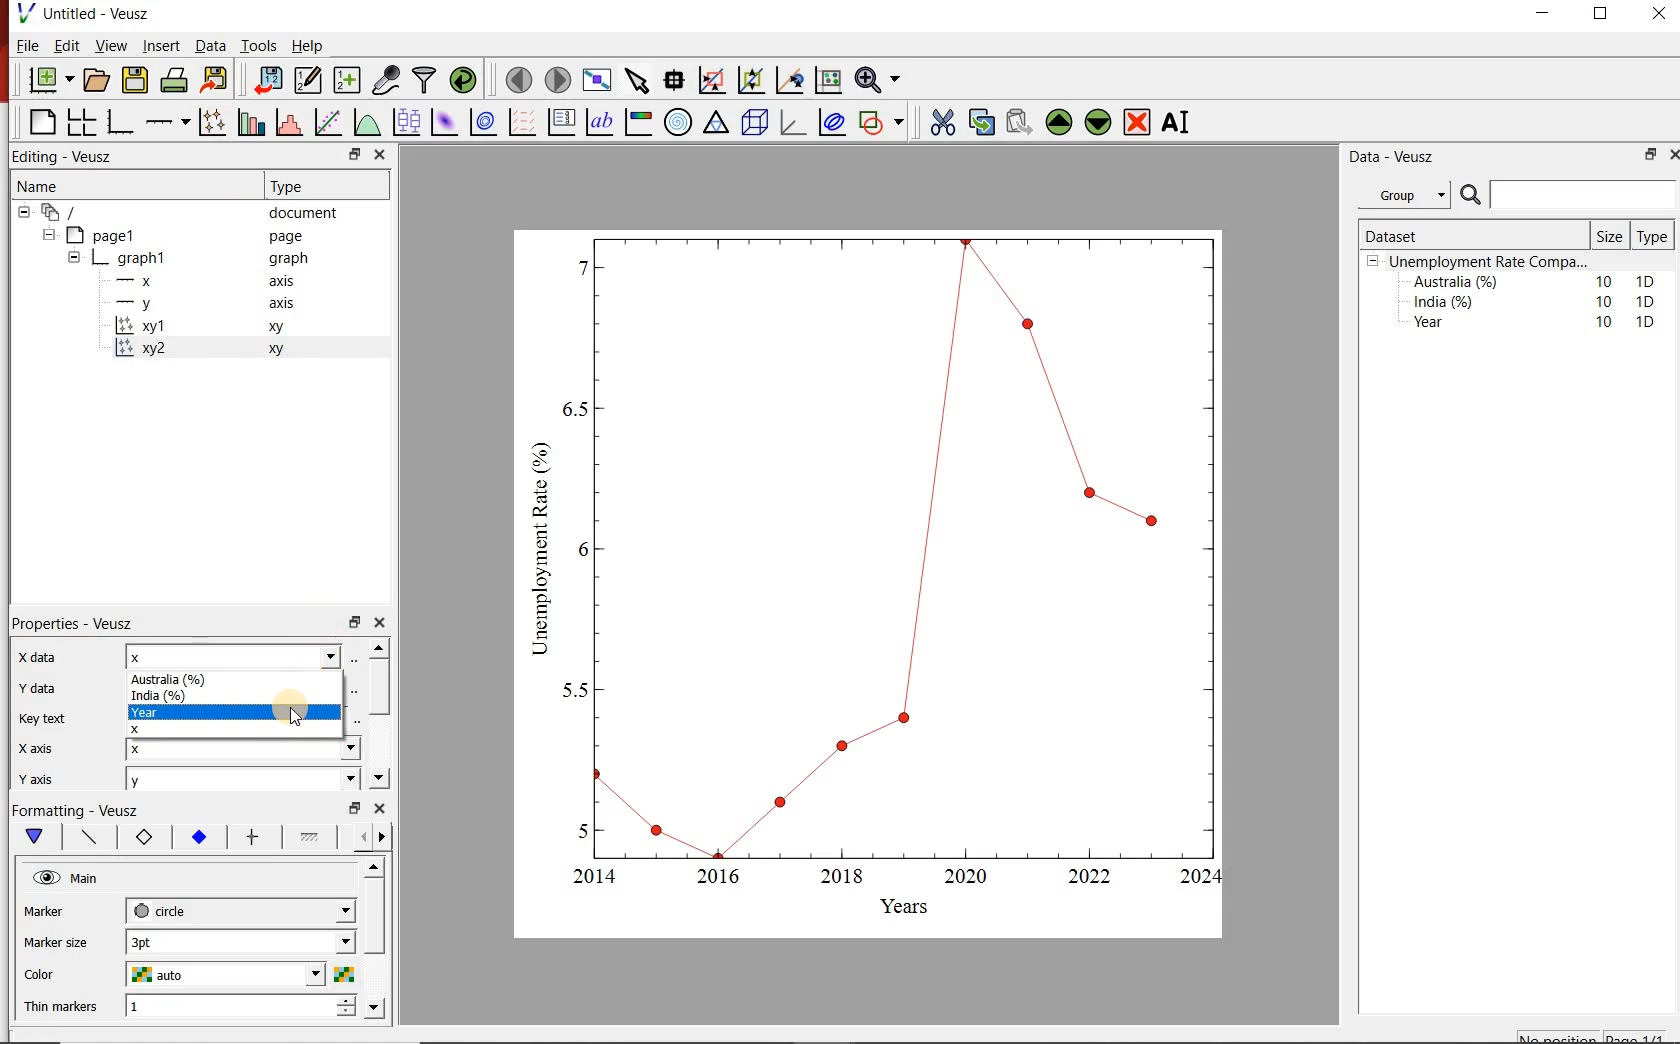 This screenshot has width=1680, height=1044. Describe the element at coordinates (881, 78) in the screenshot. I see `zoom funtions` at that location.